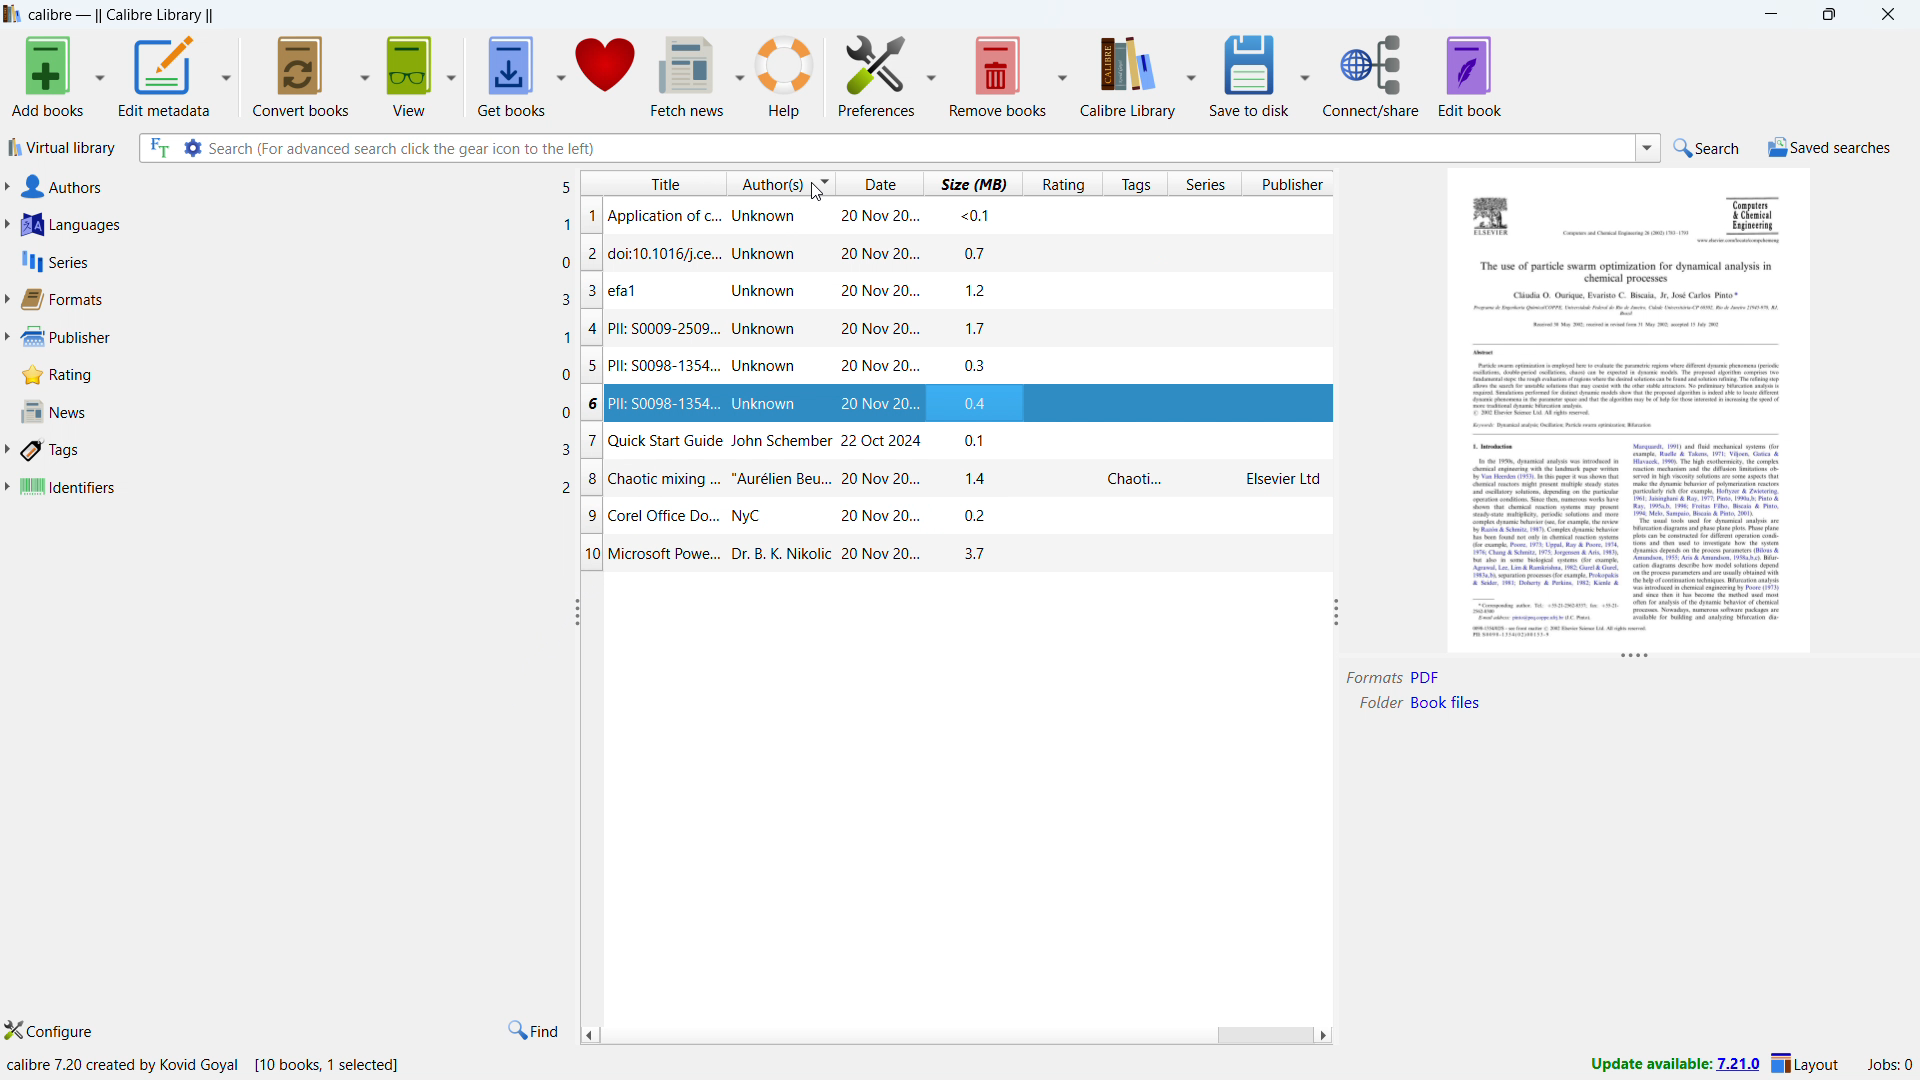 This screenshot has height=1080, width=1920. What do you see at coordinates (1888, 1063) in the screenshot?
I see `active jobs` at bounding box center [1888, 1063].